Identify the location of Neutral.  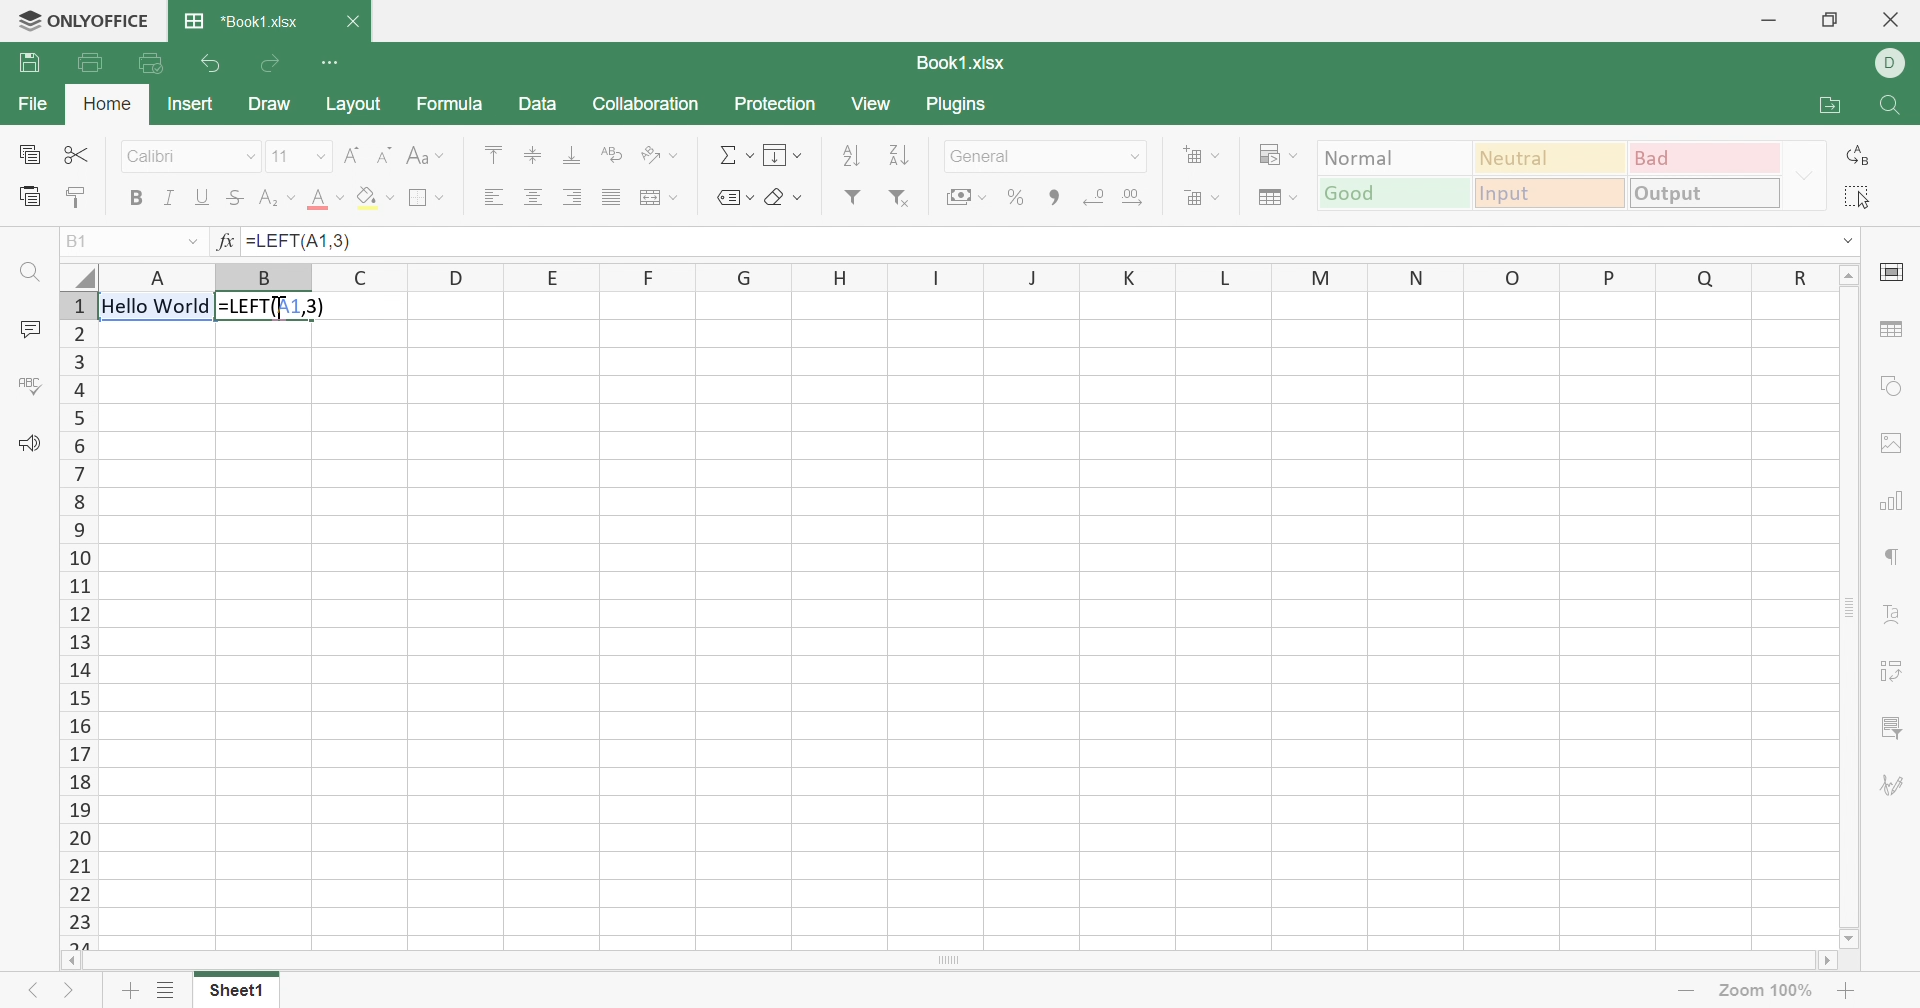
(1549, 158).